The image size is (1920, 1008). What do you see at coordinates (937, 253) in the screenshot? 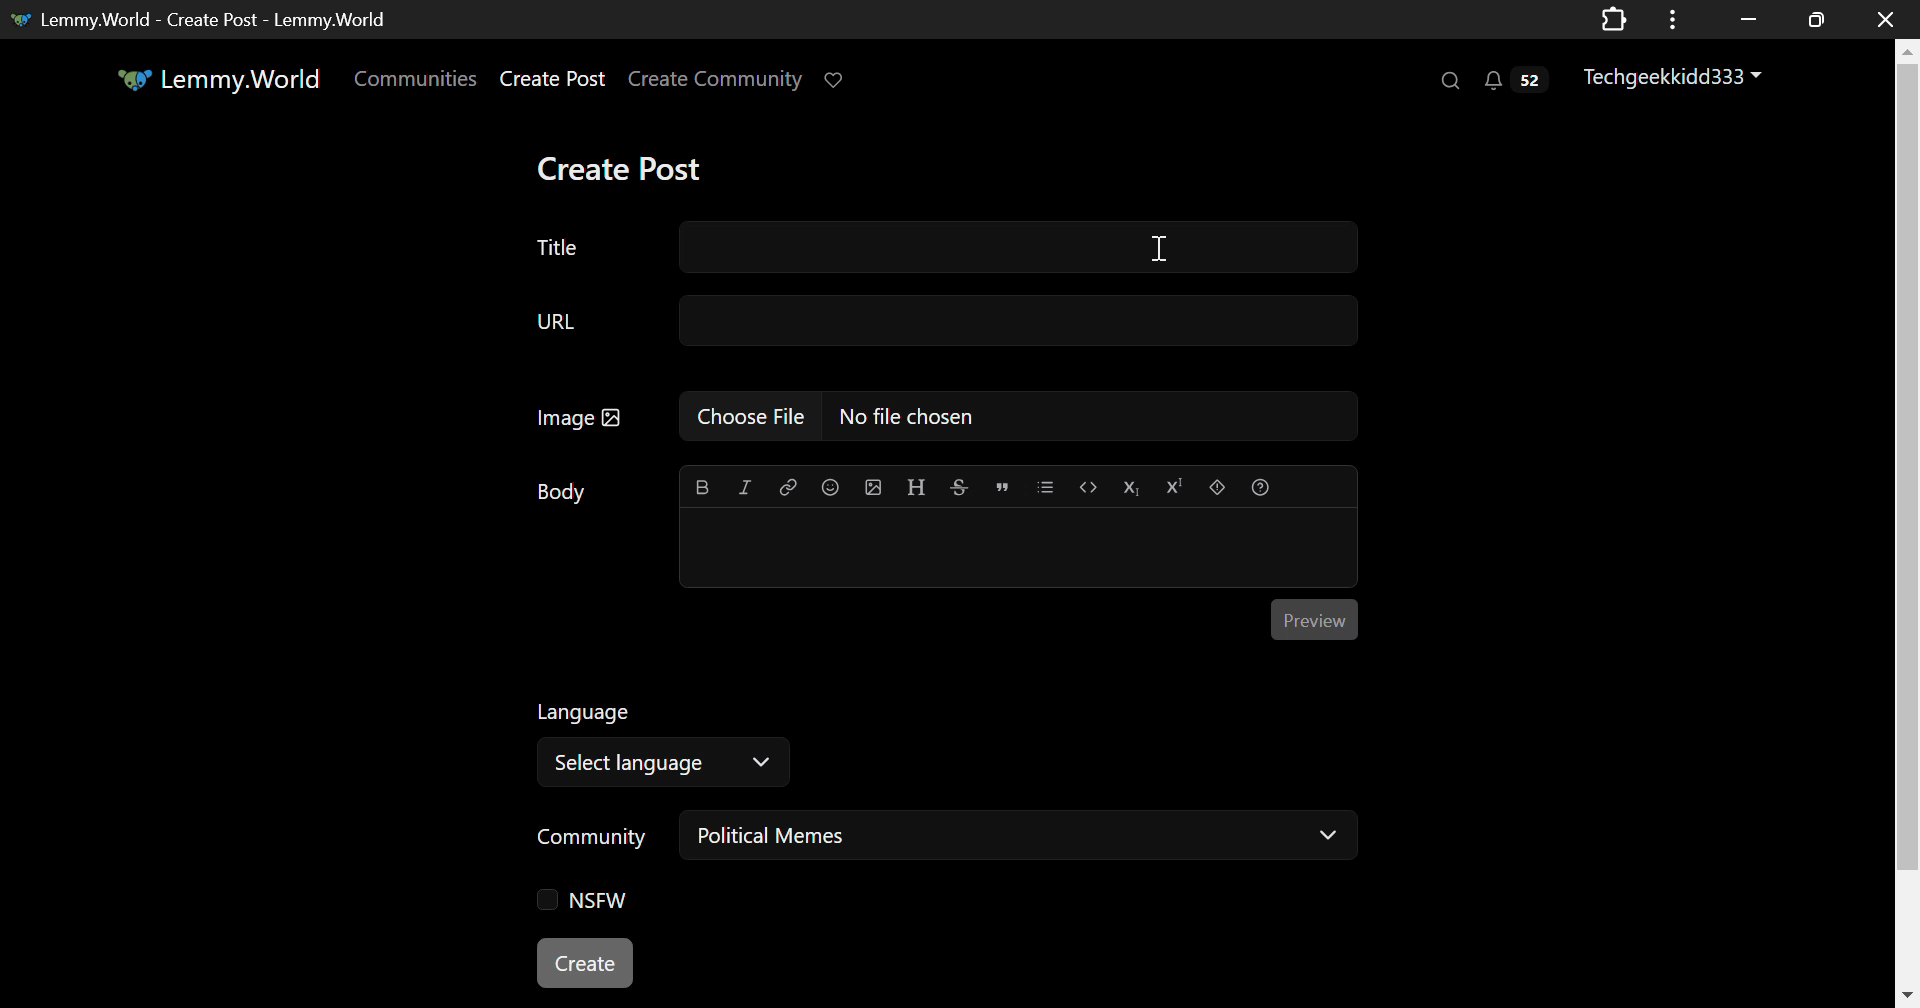
I see `Post Title Text Field` at bounding box center [937, 253].